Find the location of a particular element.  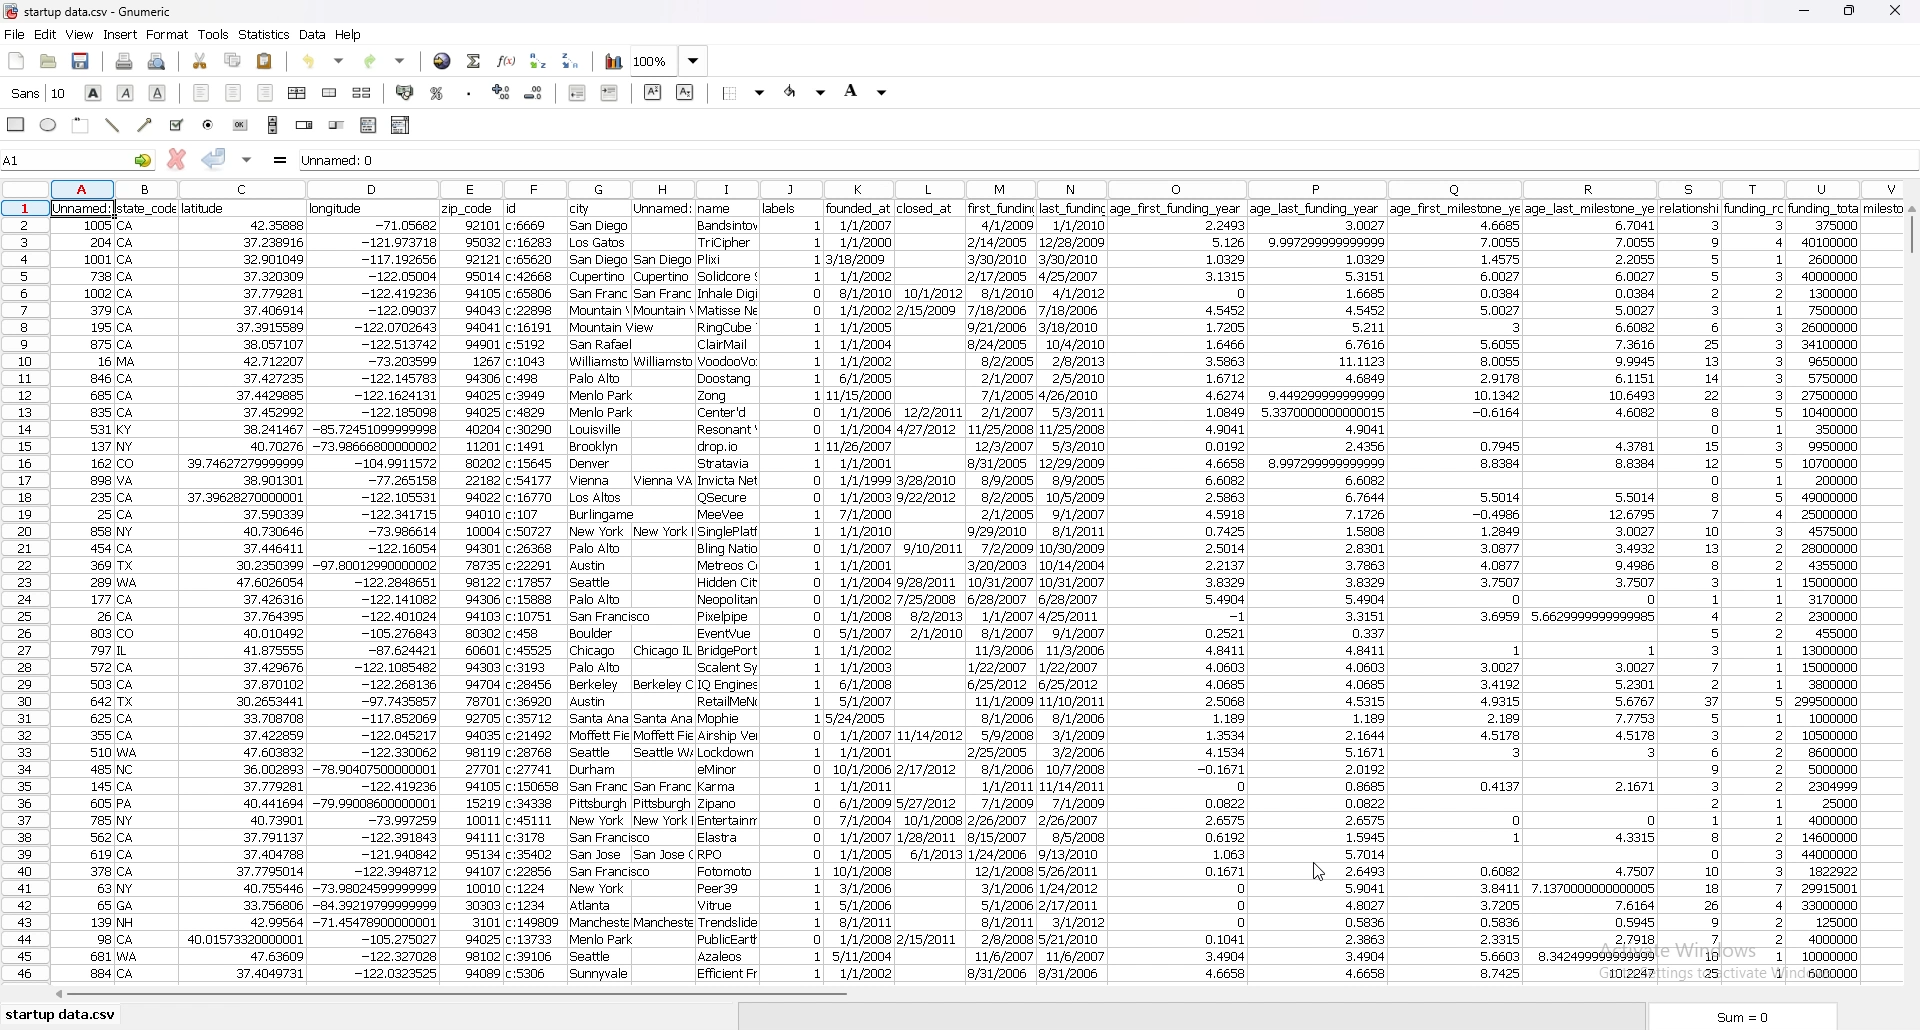

daat is located at coordinates (1841, 591).